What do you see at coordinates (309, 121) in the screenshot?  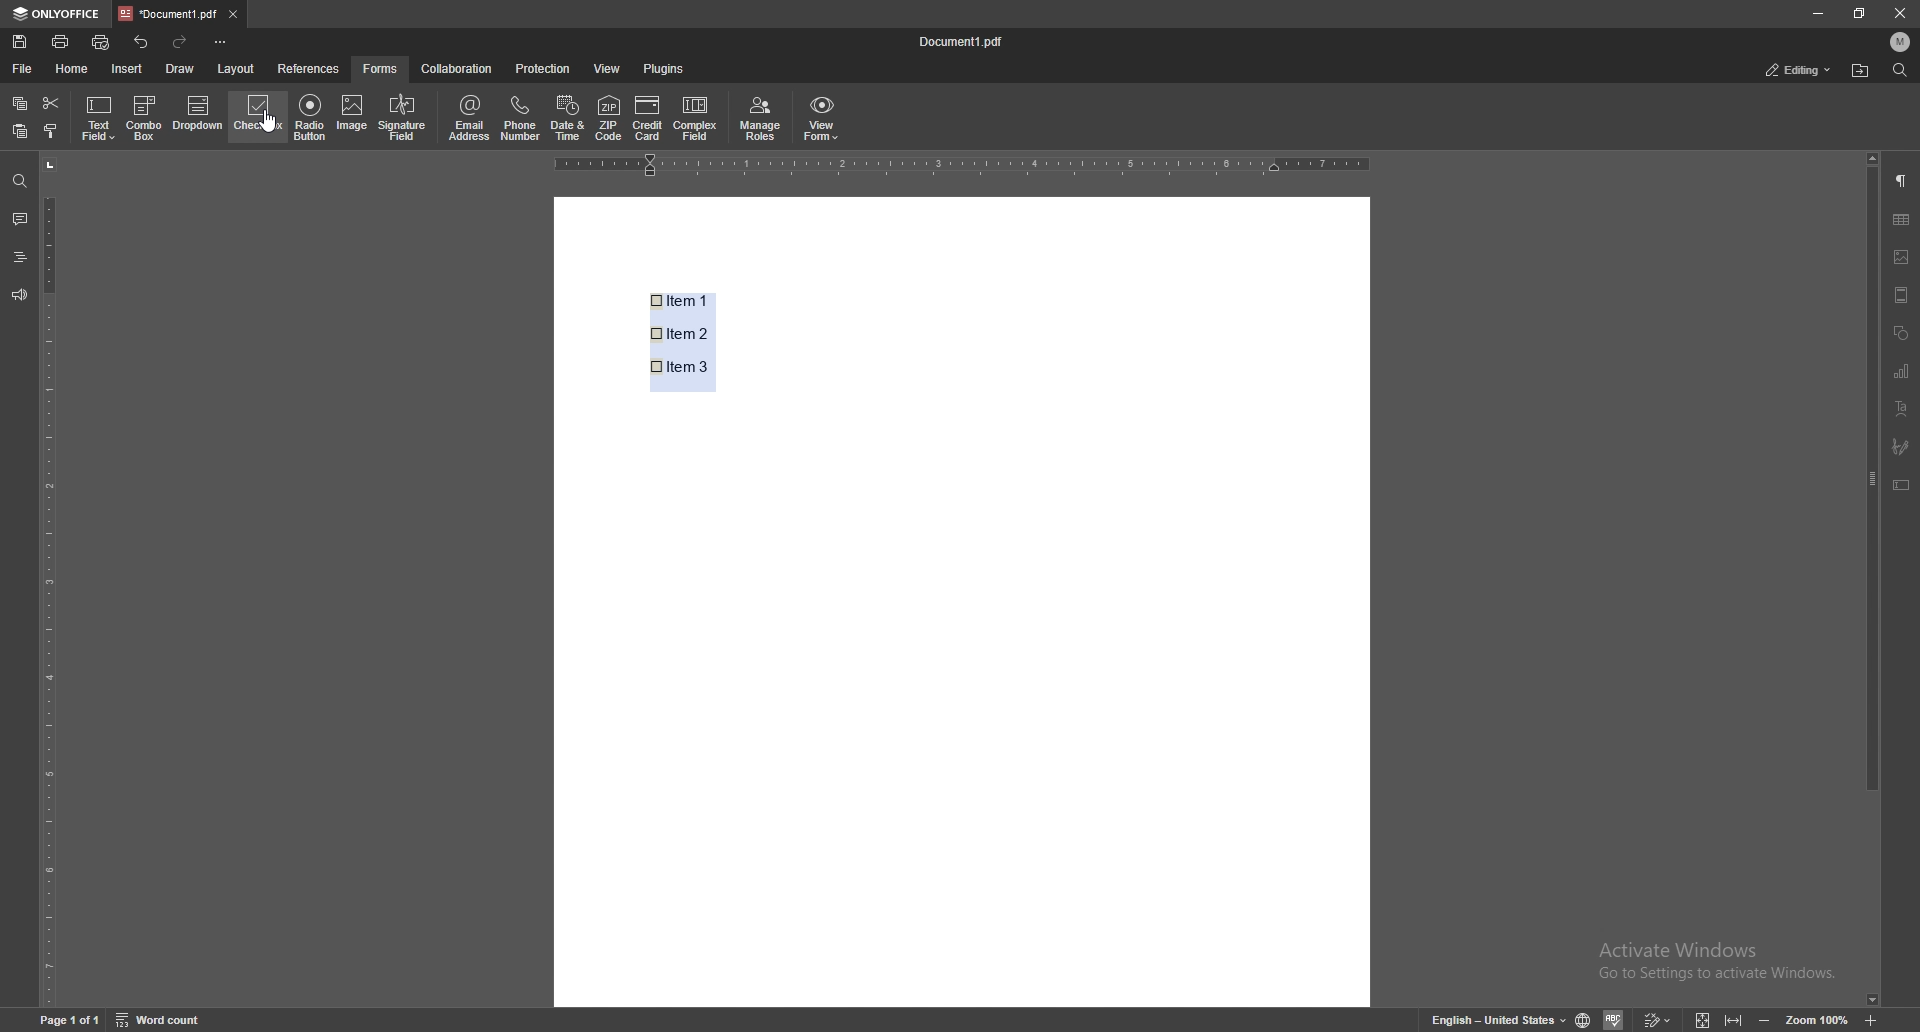 I see `radio button` at bounding box center [309, 121].